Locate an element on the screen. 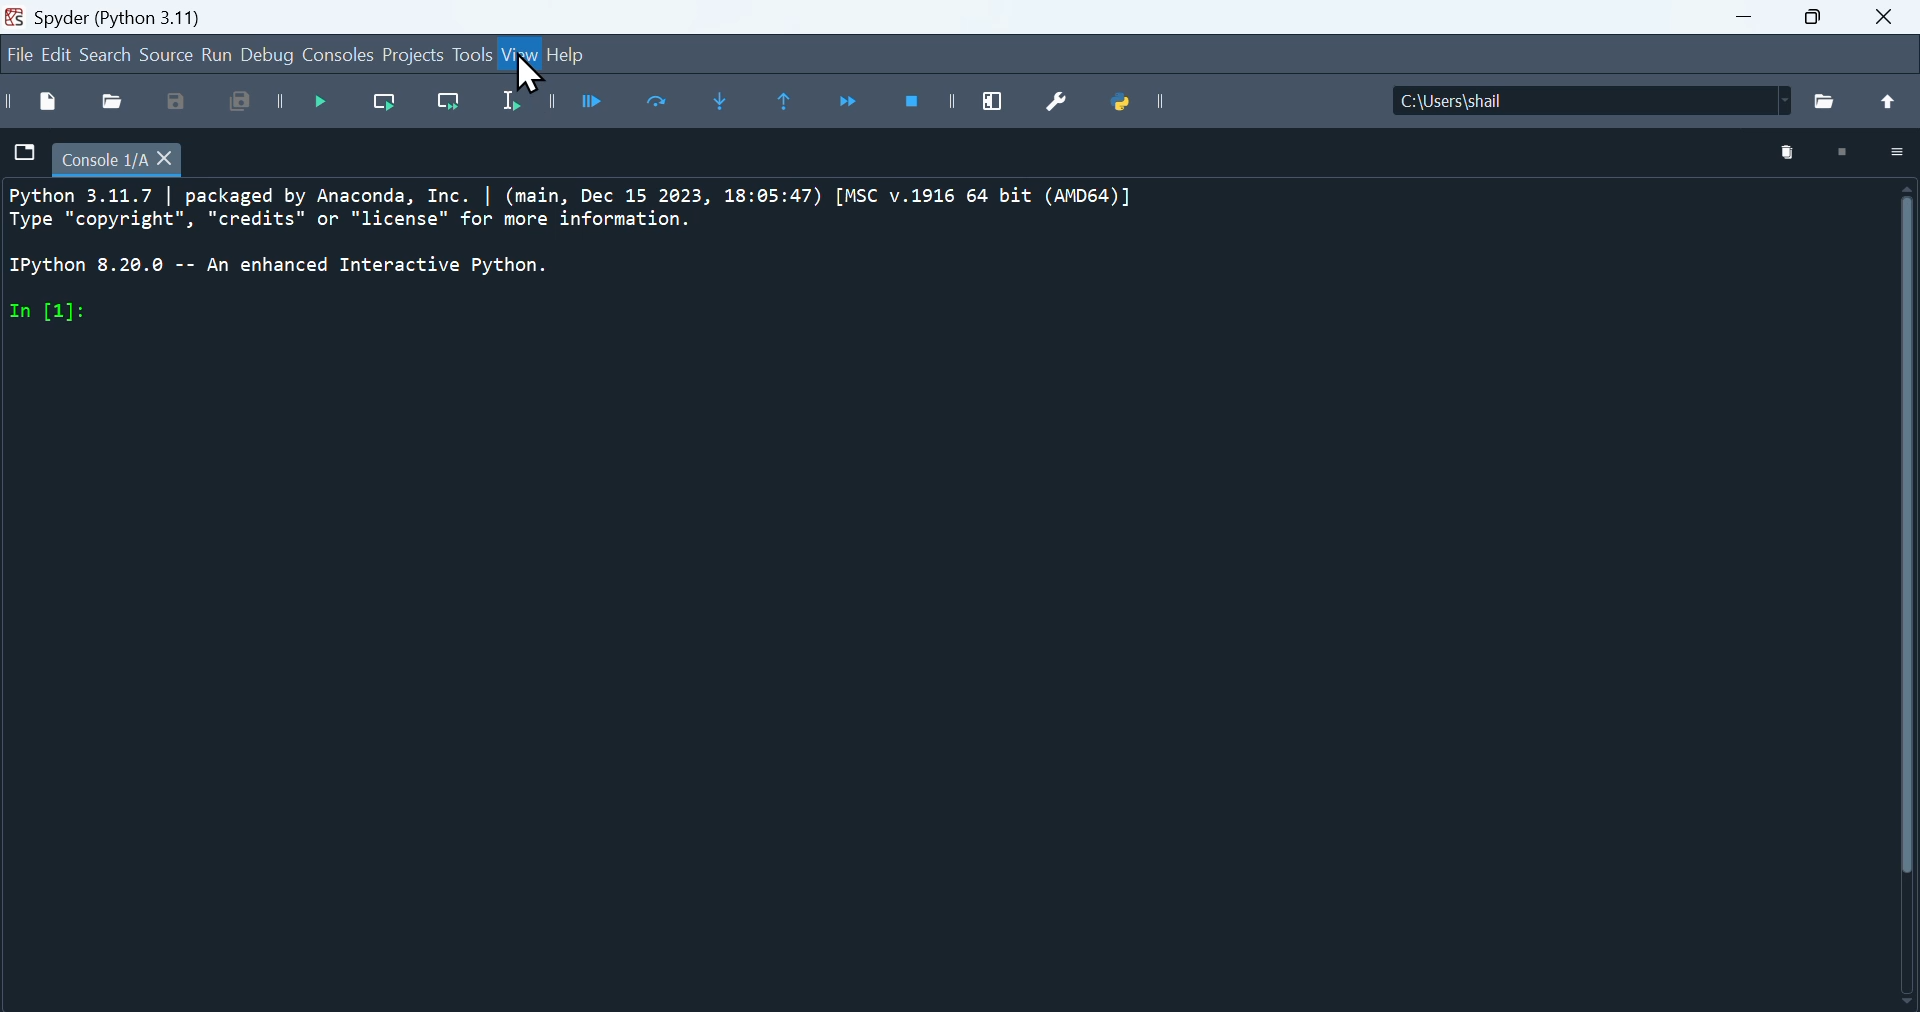 This screenshot has width=1920, height=1012. open file is located at coordinates (113, 99).